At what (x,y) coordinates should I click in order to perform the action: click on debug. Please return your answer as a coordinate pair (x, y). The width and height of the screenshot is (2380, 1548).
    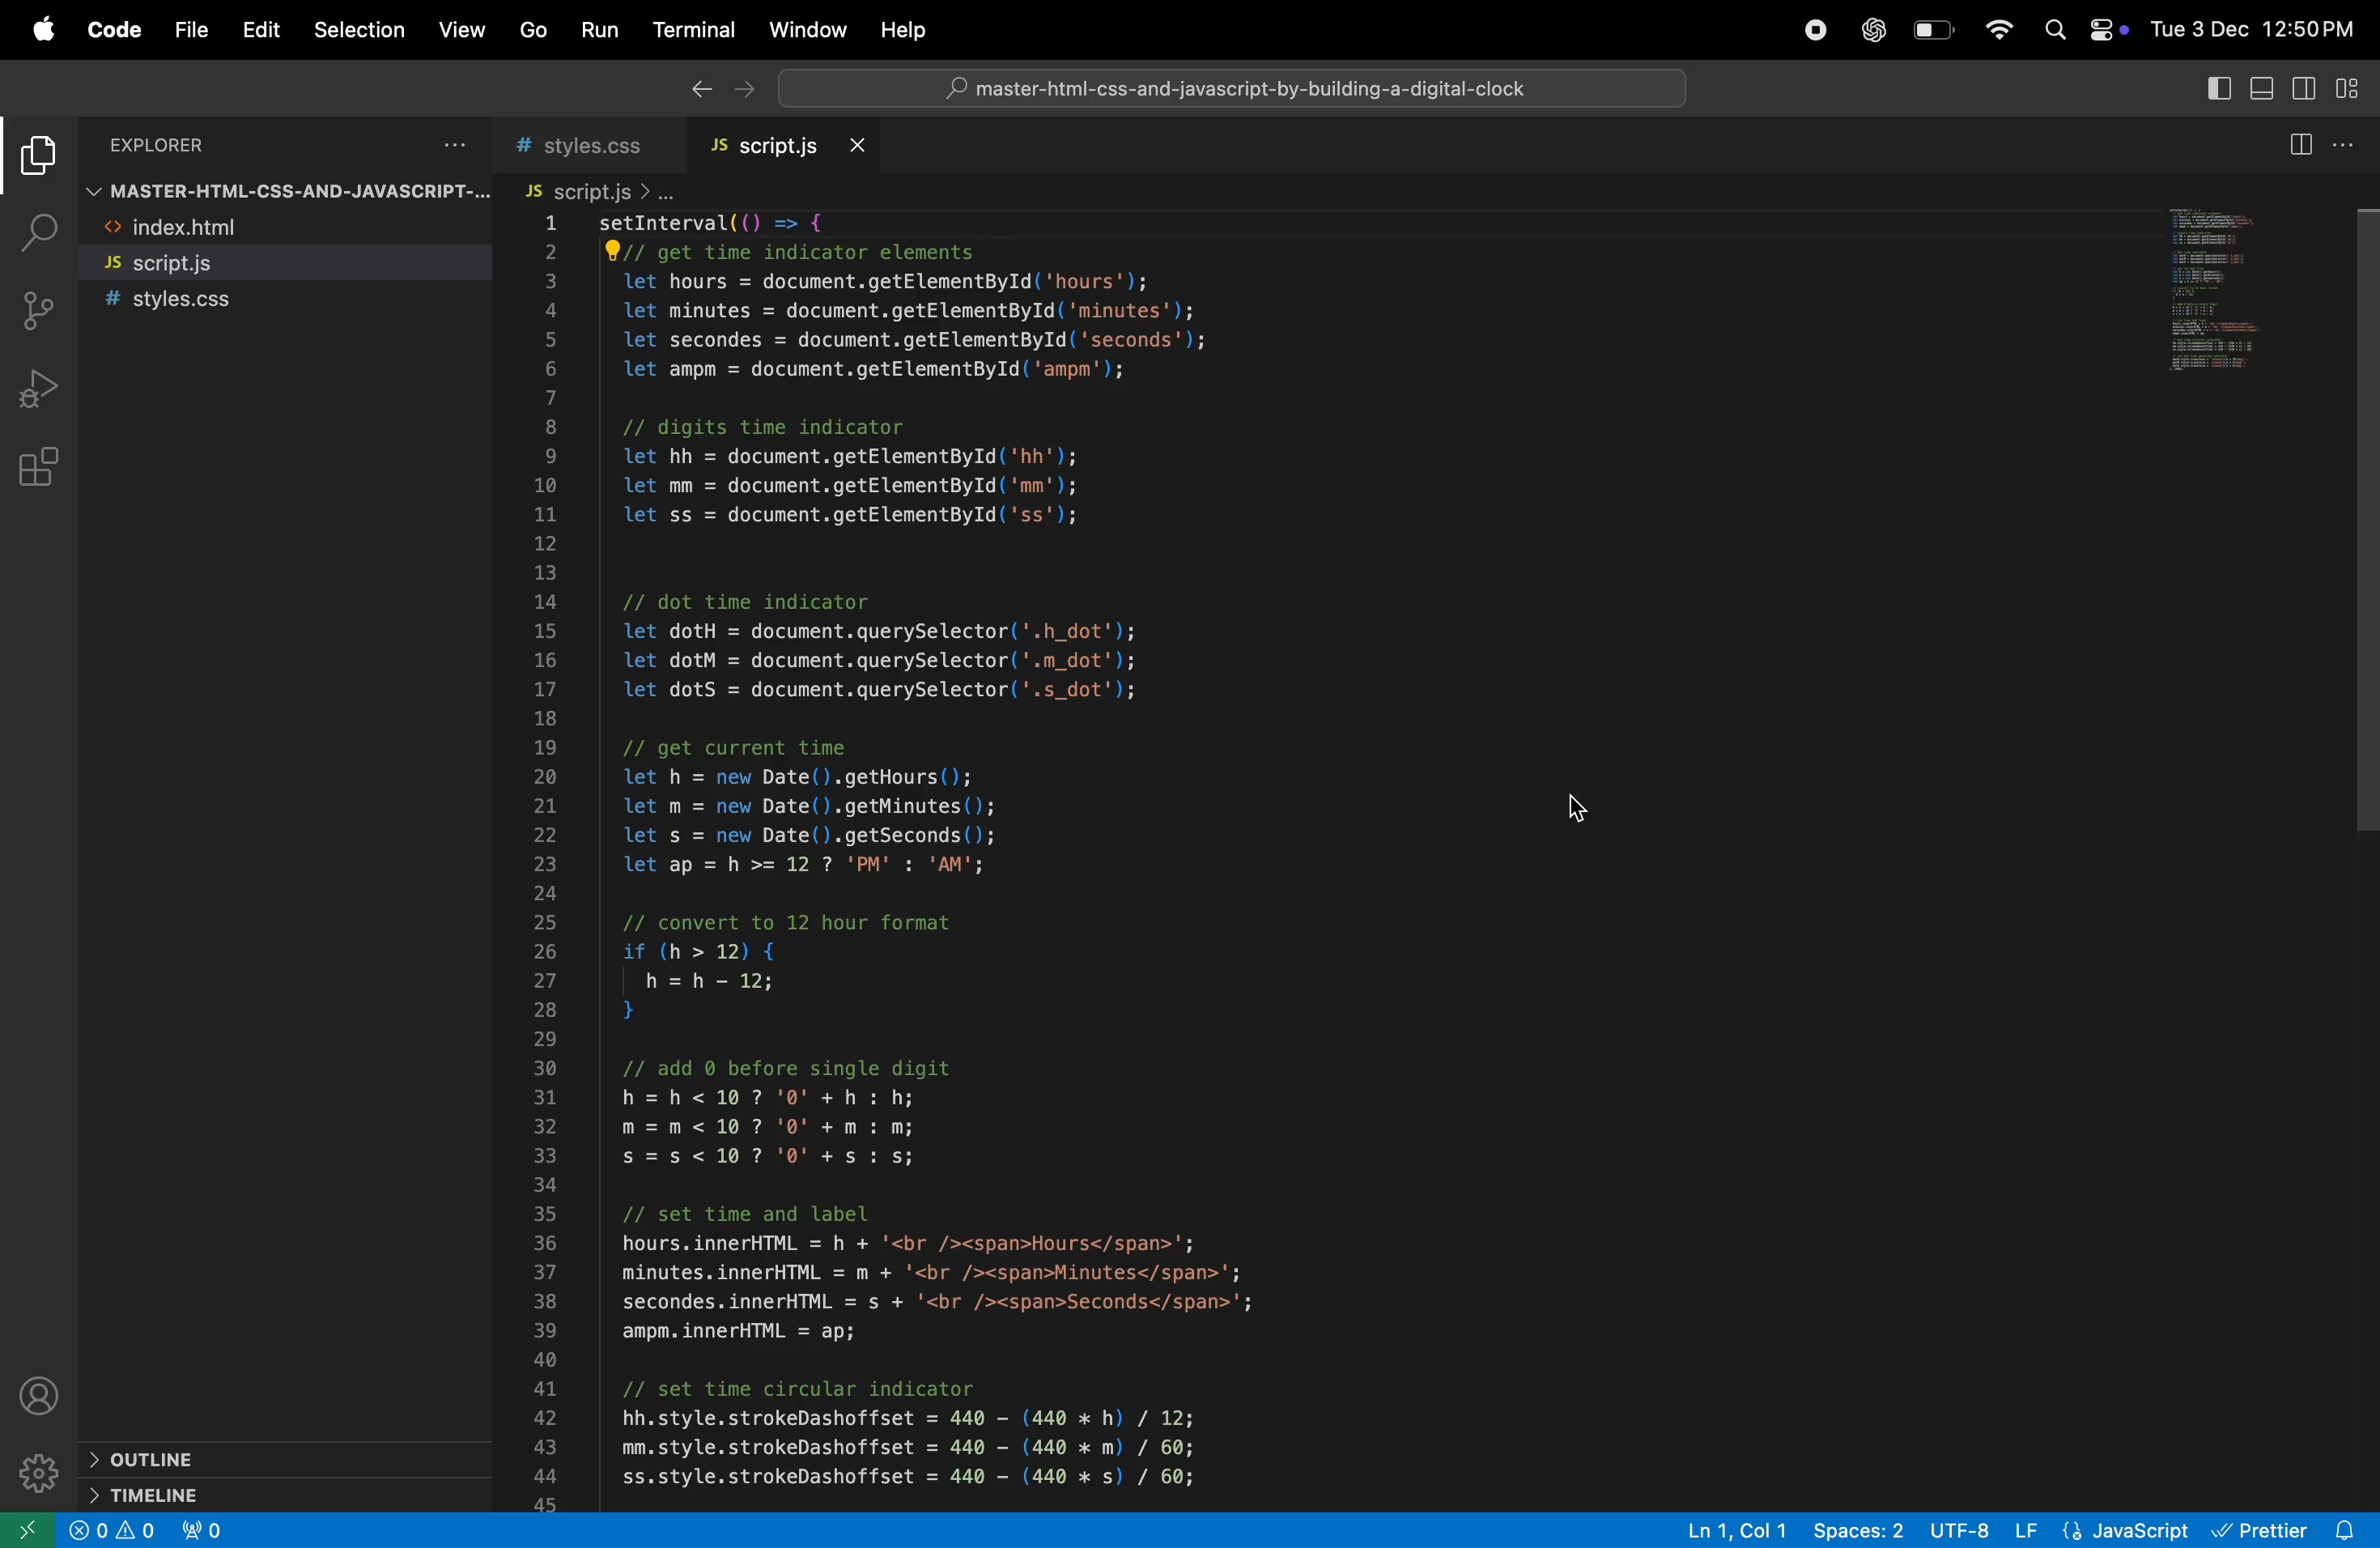
    Looking at the image, I should click on (39, 391).